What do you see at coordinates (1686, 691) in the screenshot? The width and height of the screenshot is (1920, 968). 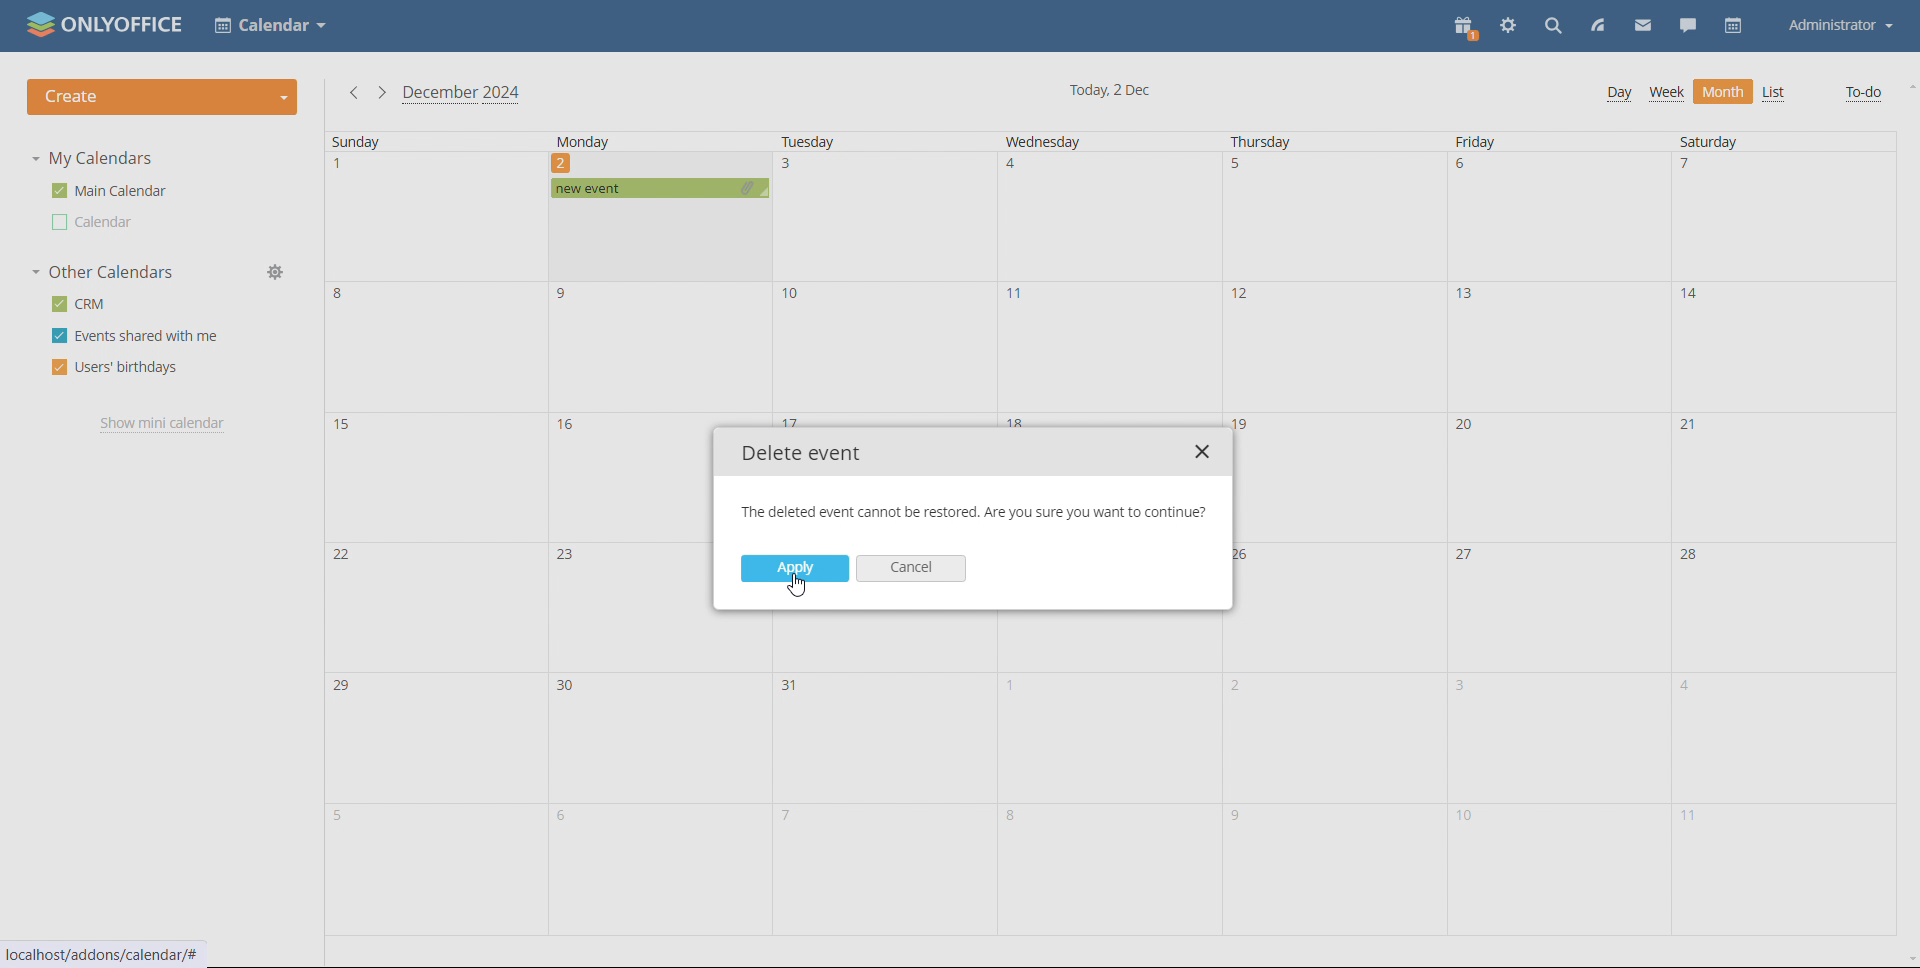 I see `4` at bounding box center [1686, 691].